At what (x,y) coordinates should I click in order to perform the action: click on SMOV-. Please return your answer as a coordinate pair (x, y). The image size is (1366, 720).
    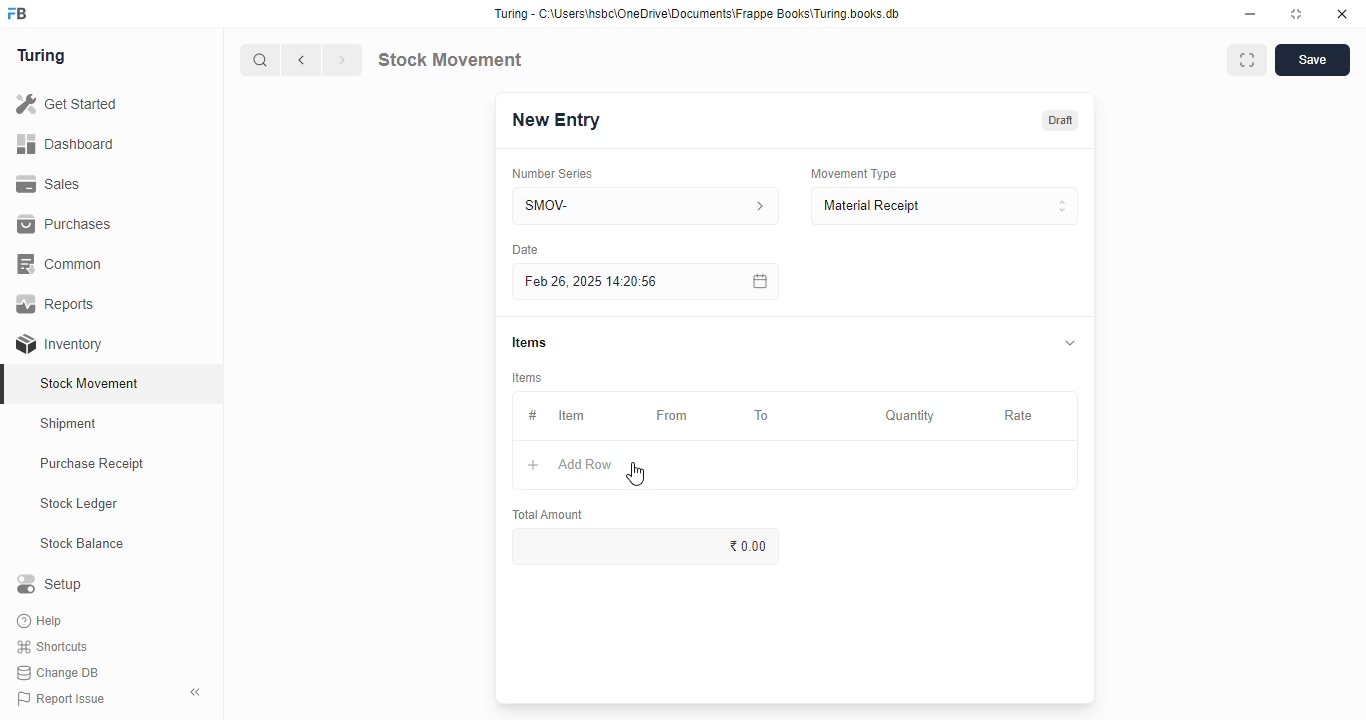
    Looking at the image, I should click on (647, 205).